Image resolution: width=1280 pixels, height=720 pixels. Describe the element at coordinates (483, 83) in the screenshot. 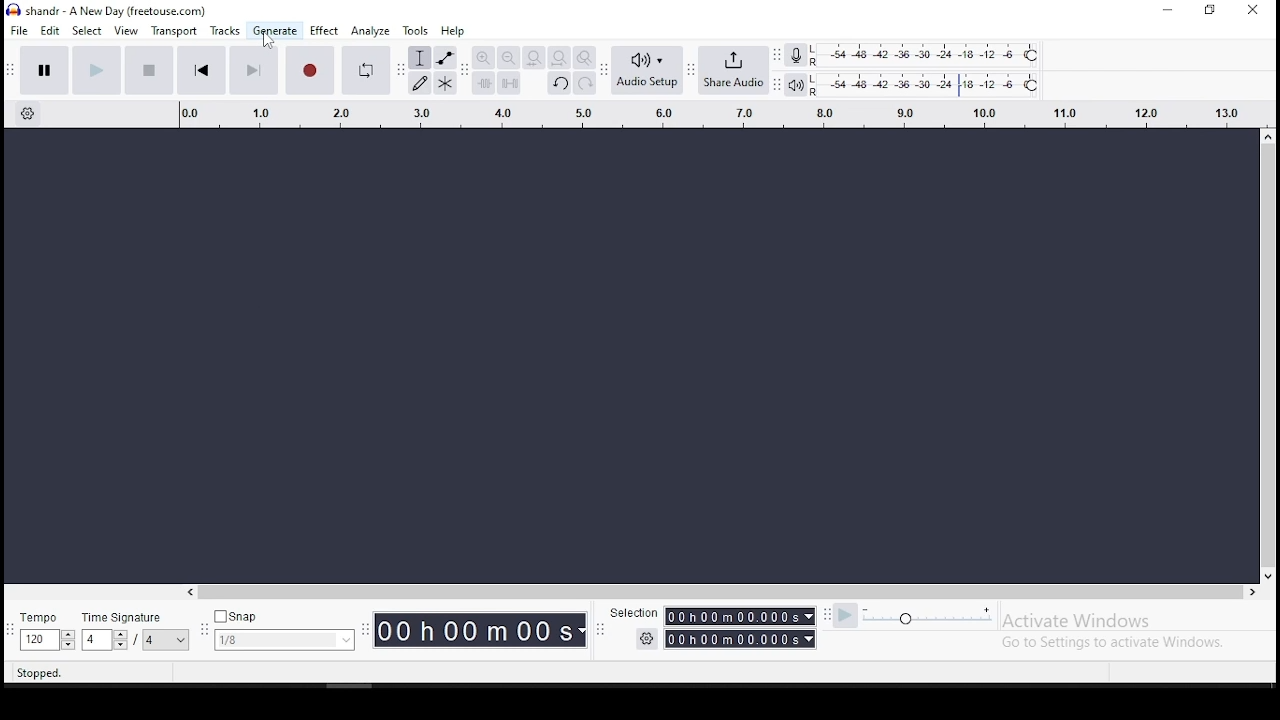

I see `trim audio outside selection` at that location.